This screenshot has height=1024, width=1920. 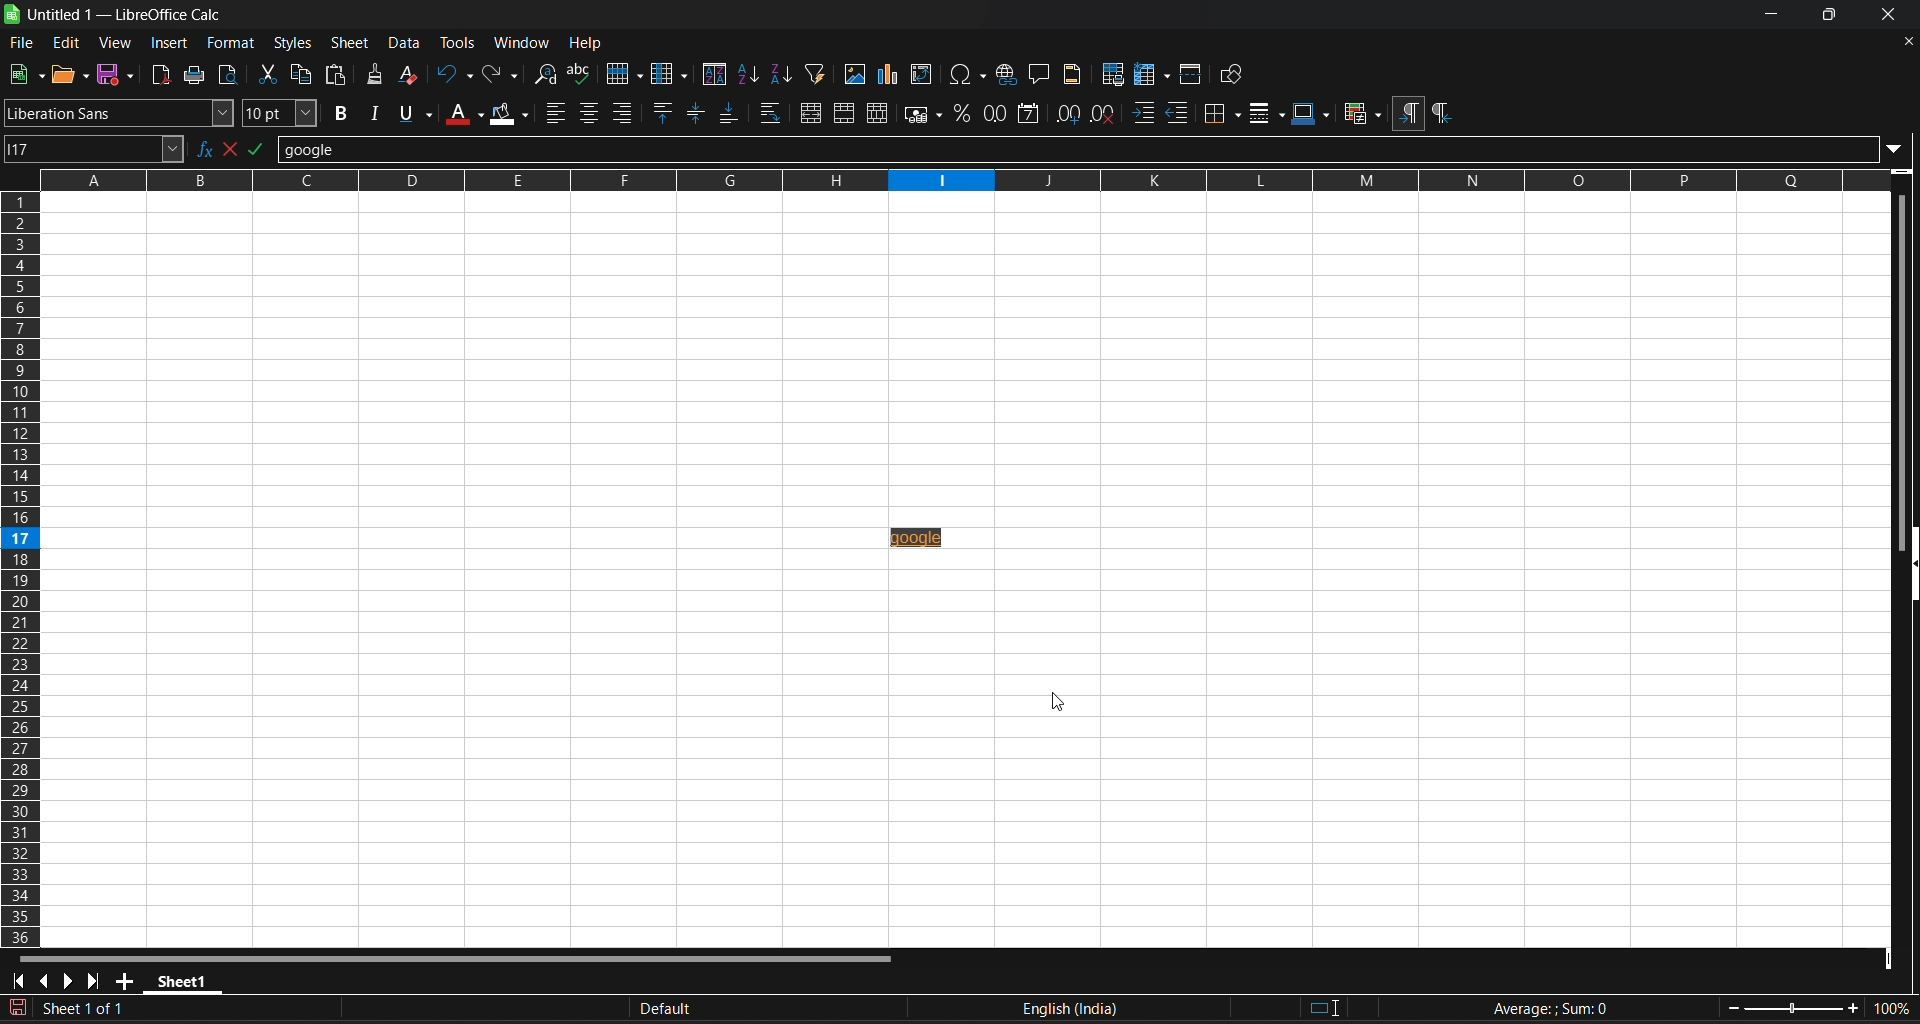 What do you see at coordinates (893, 74) in the screenshot?
I see `insert chrt` at bounding box center [893, 74].